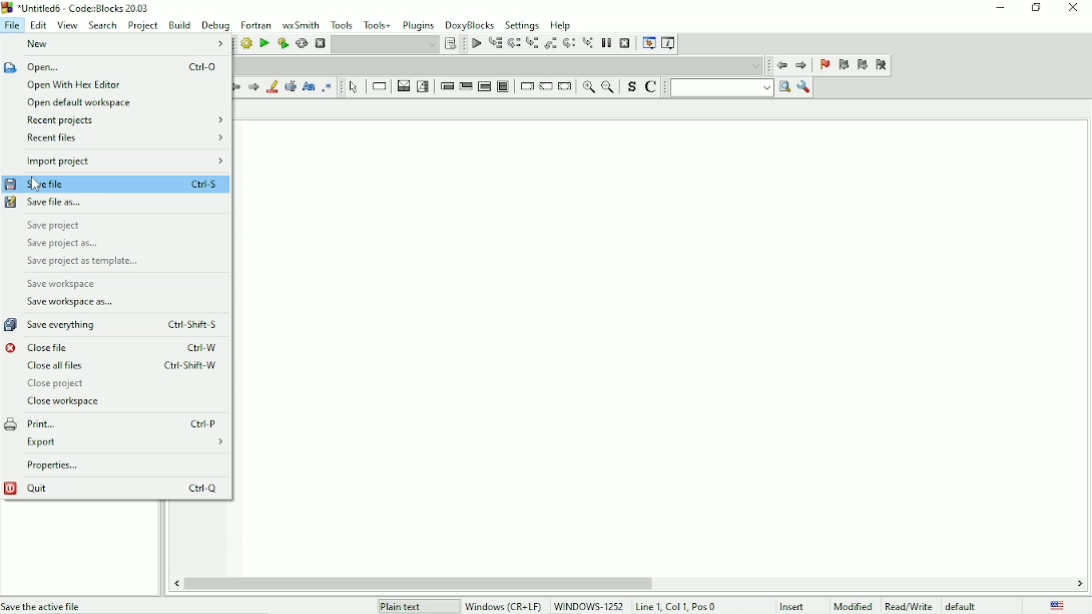  I want to click on Modified, so click(853, 605).